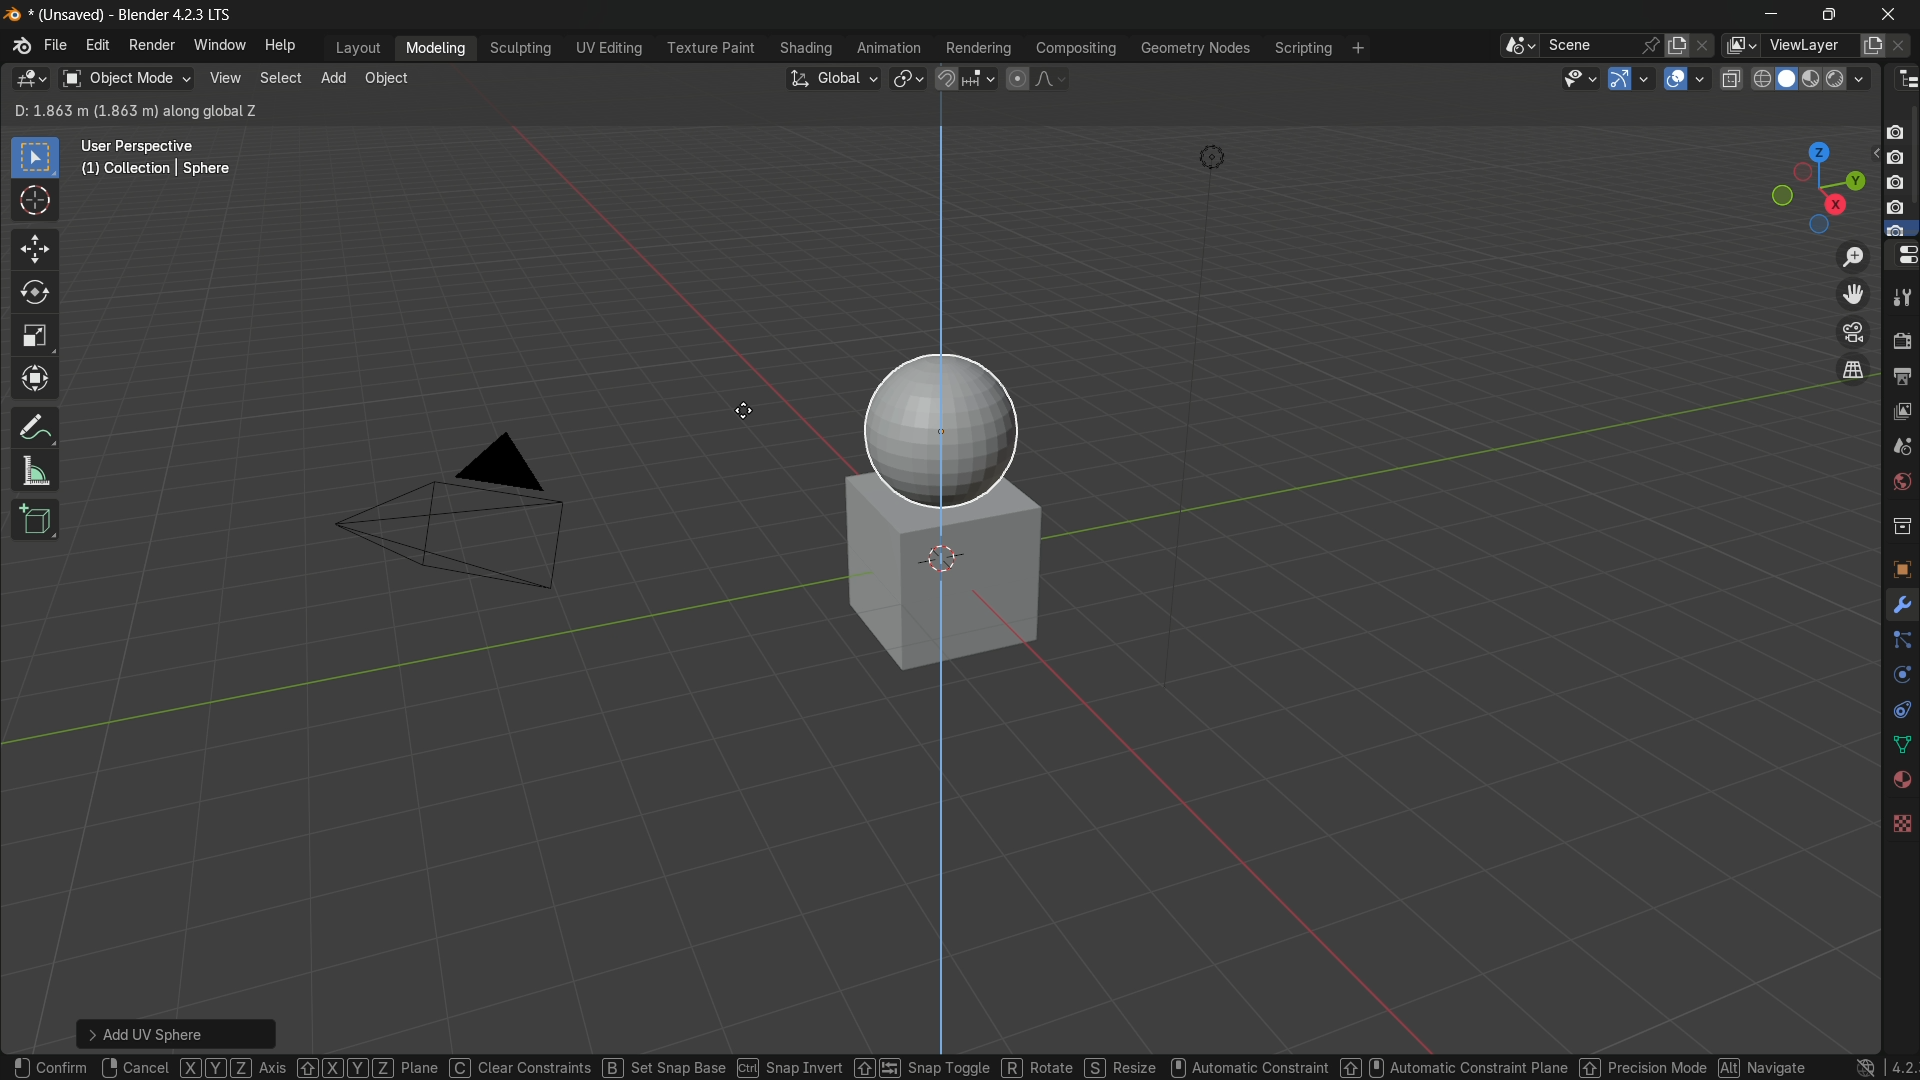 The width and height of the screenshot is (1920, 1080). Describe the element at coordinates (41, 519) in the screenshot. I see `add cube` at that location.